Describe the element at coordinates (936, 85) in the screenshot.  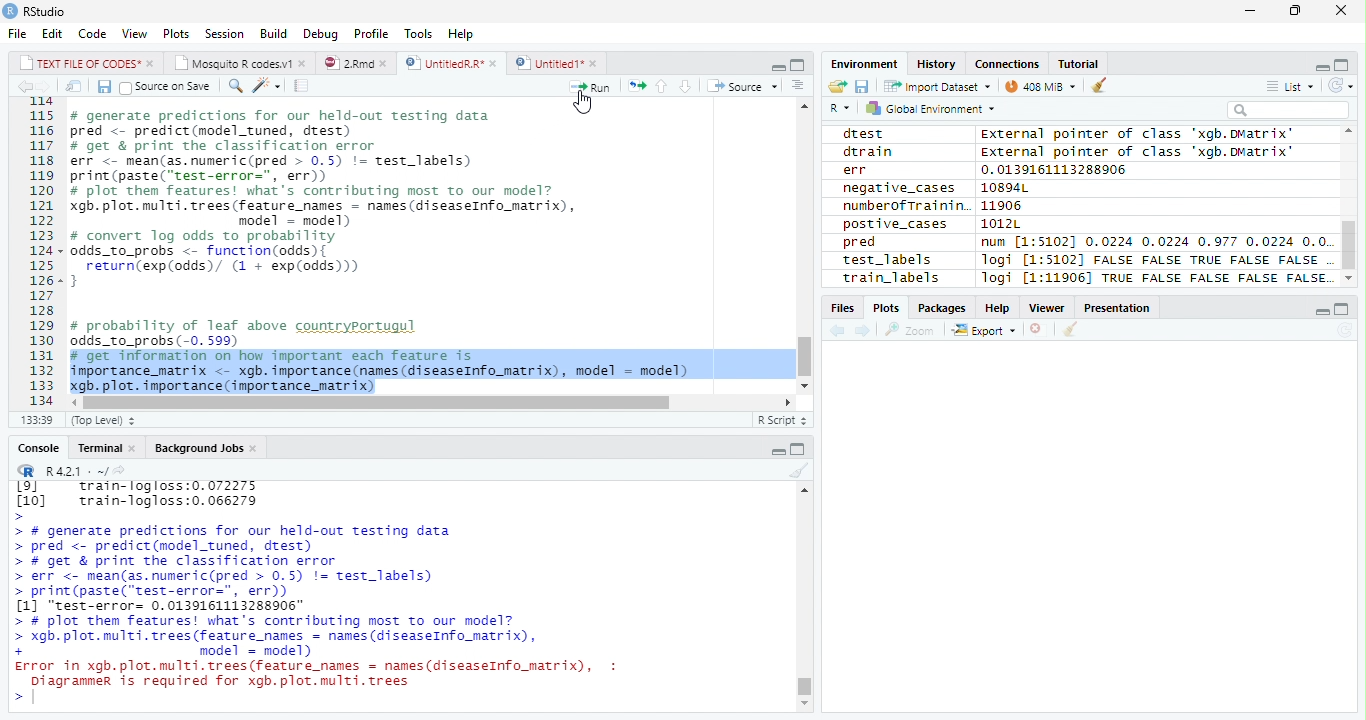
I see `Import dataset` at that location.